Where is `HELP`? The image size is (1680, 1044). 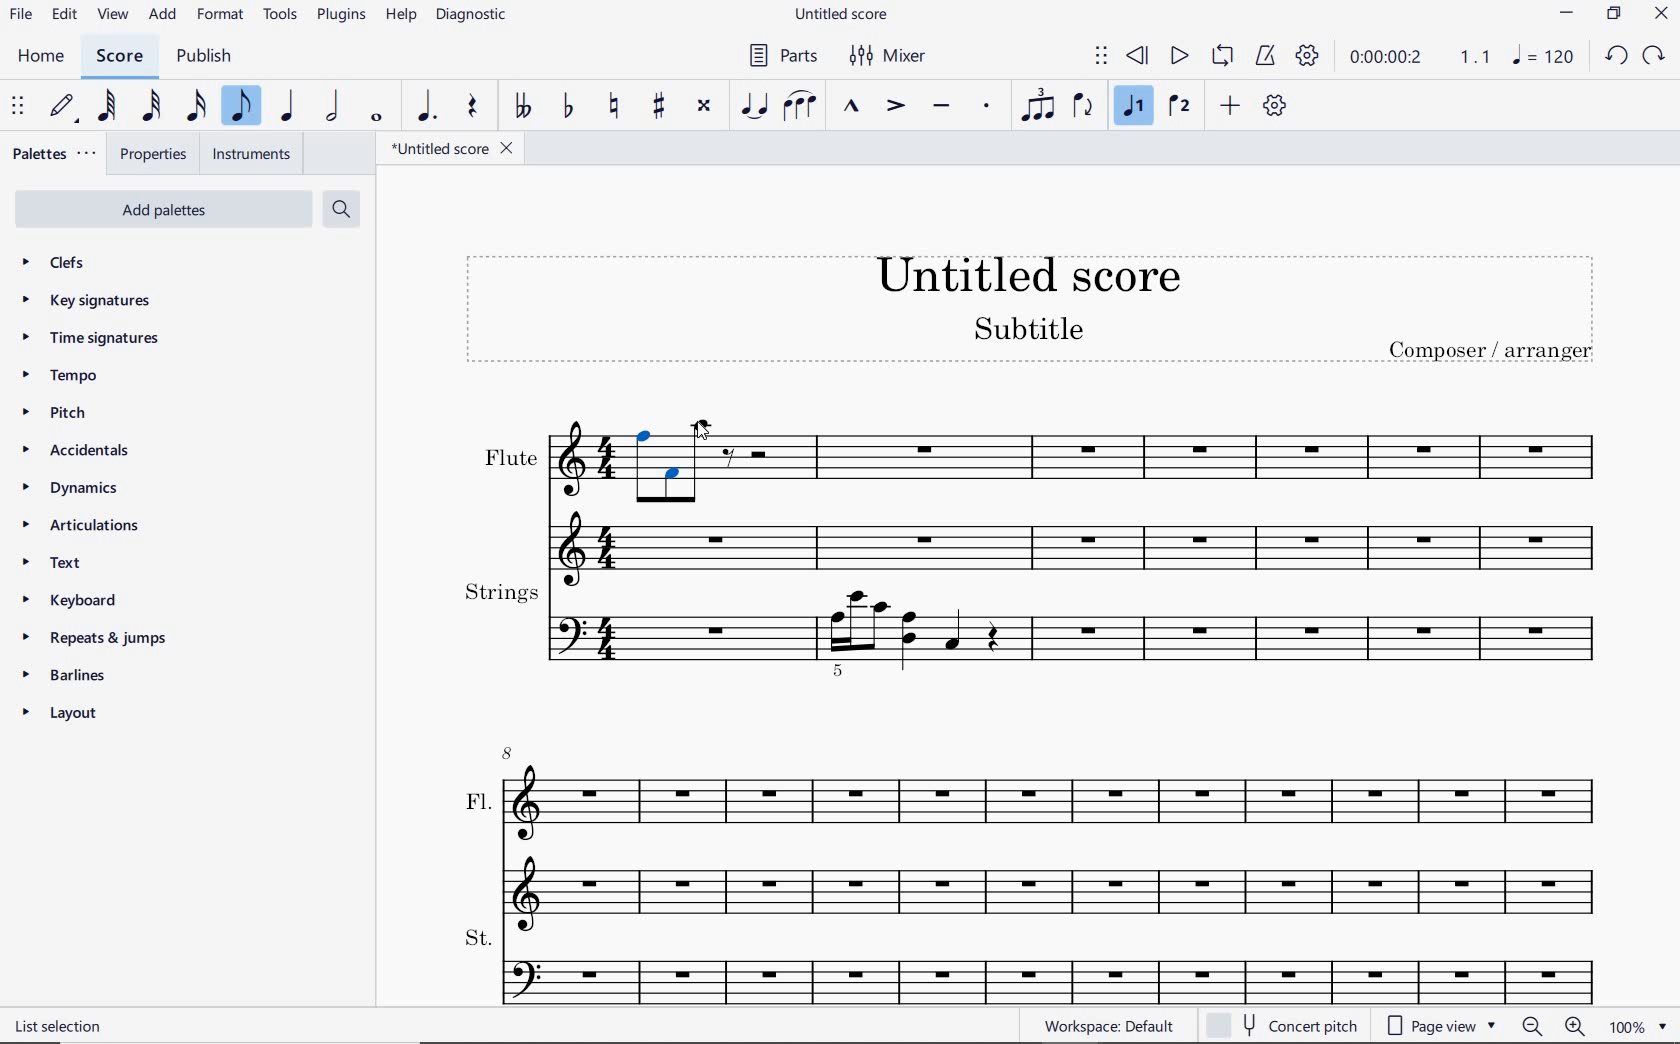 HELP is located at coordinates (400, 17).